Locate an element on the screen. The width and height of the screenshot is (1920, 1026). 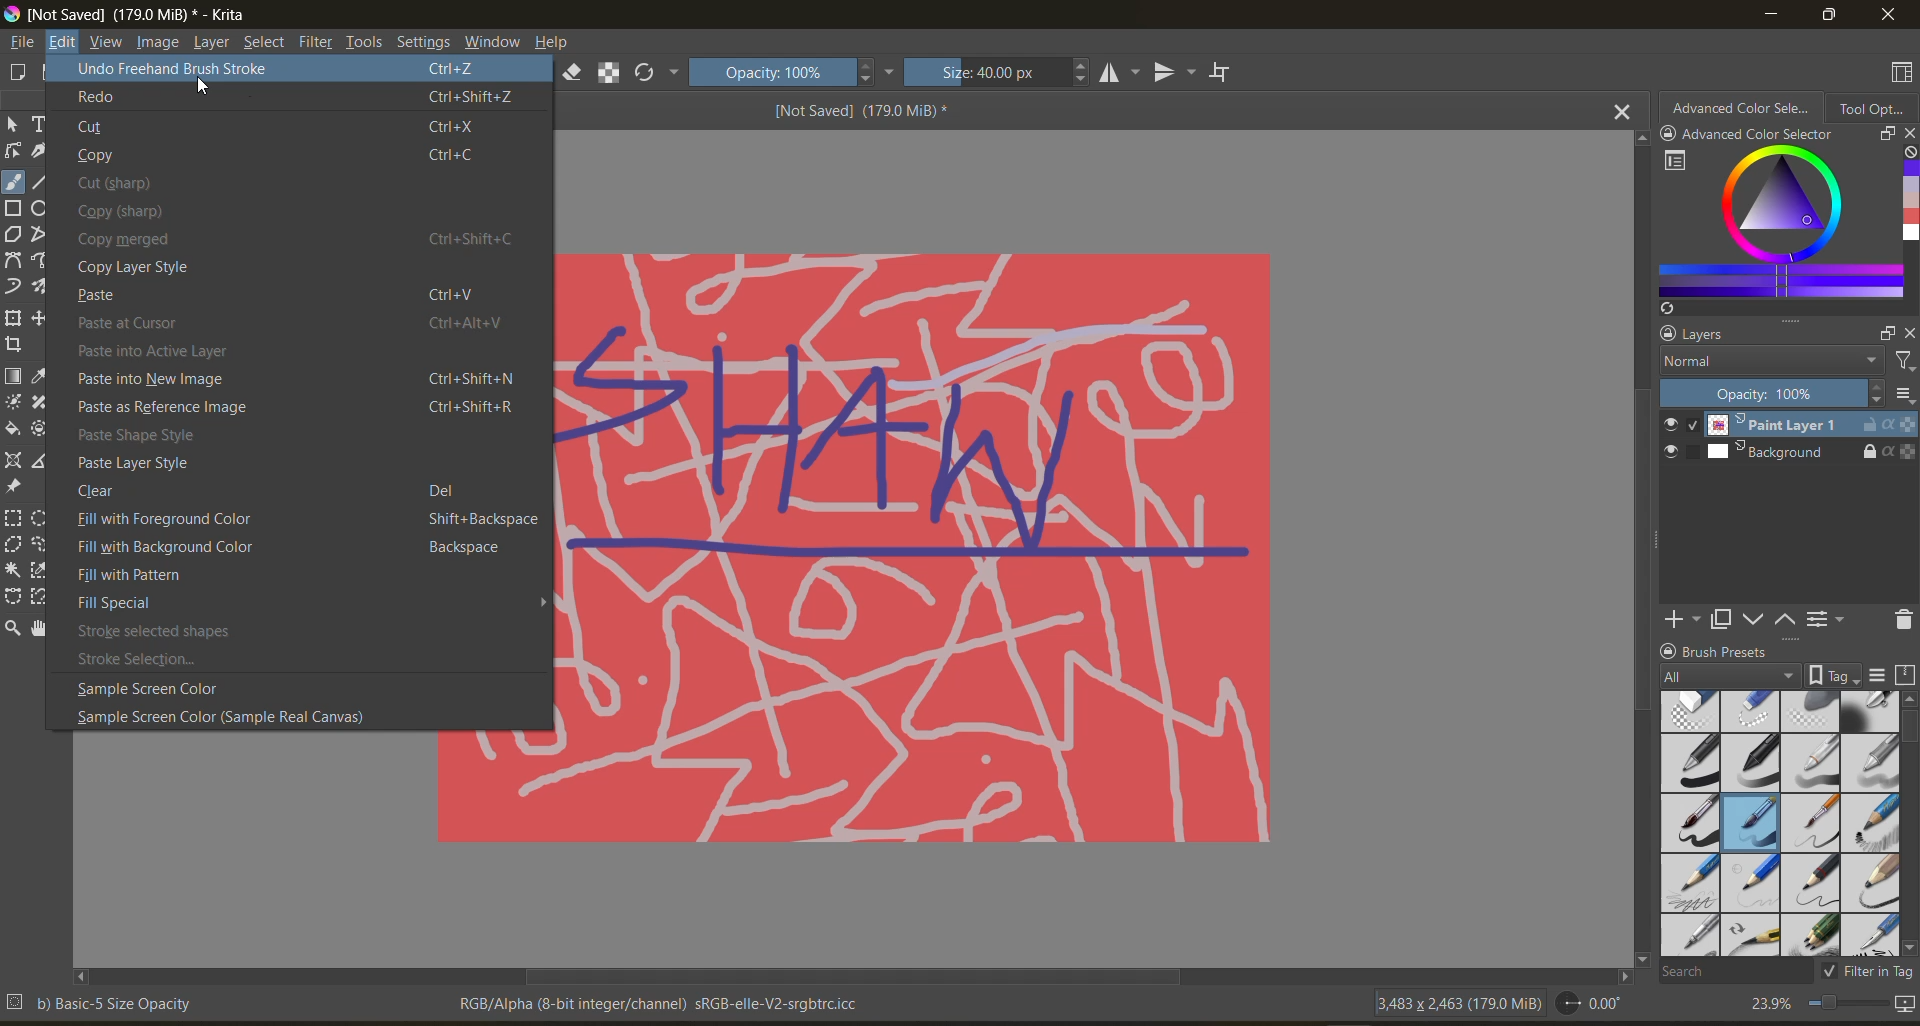
brush presets is located at coordinates (1776, 825).